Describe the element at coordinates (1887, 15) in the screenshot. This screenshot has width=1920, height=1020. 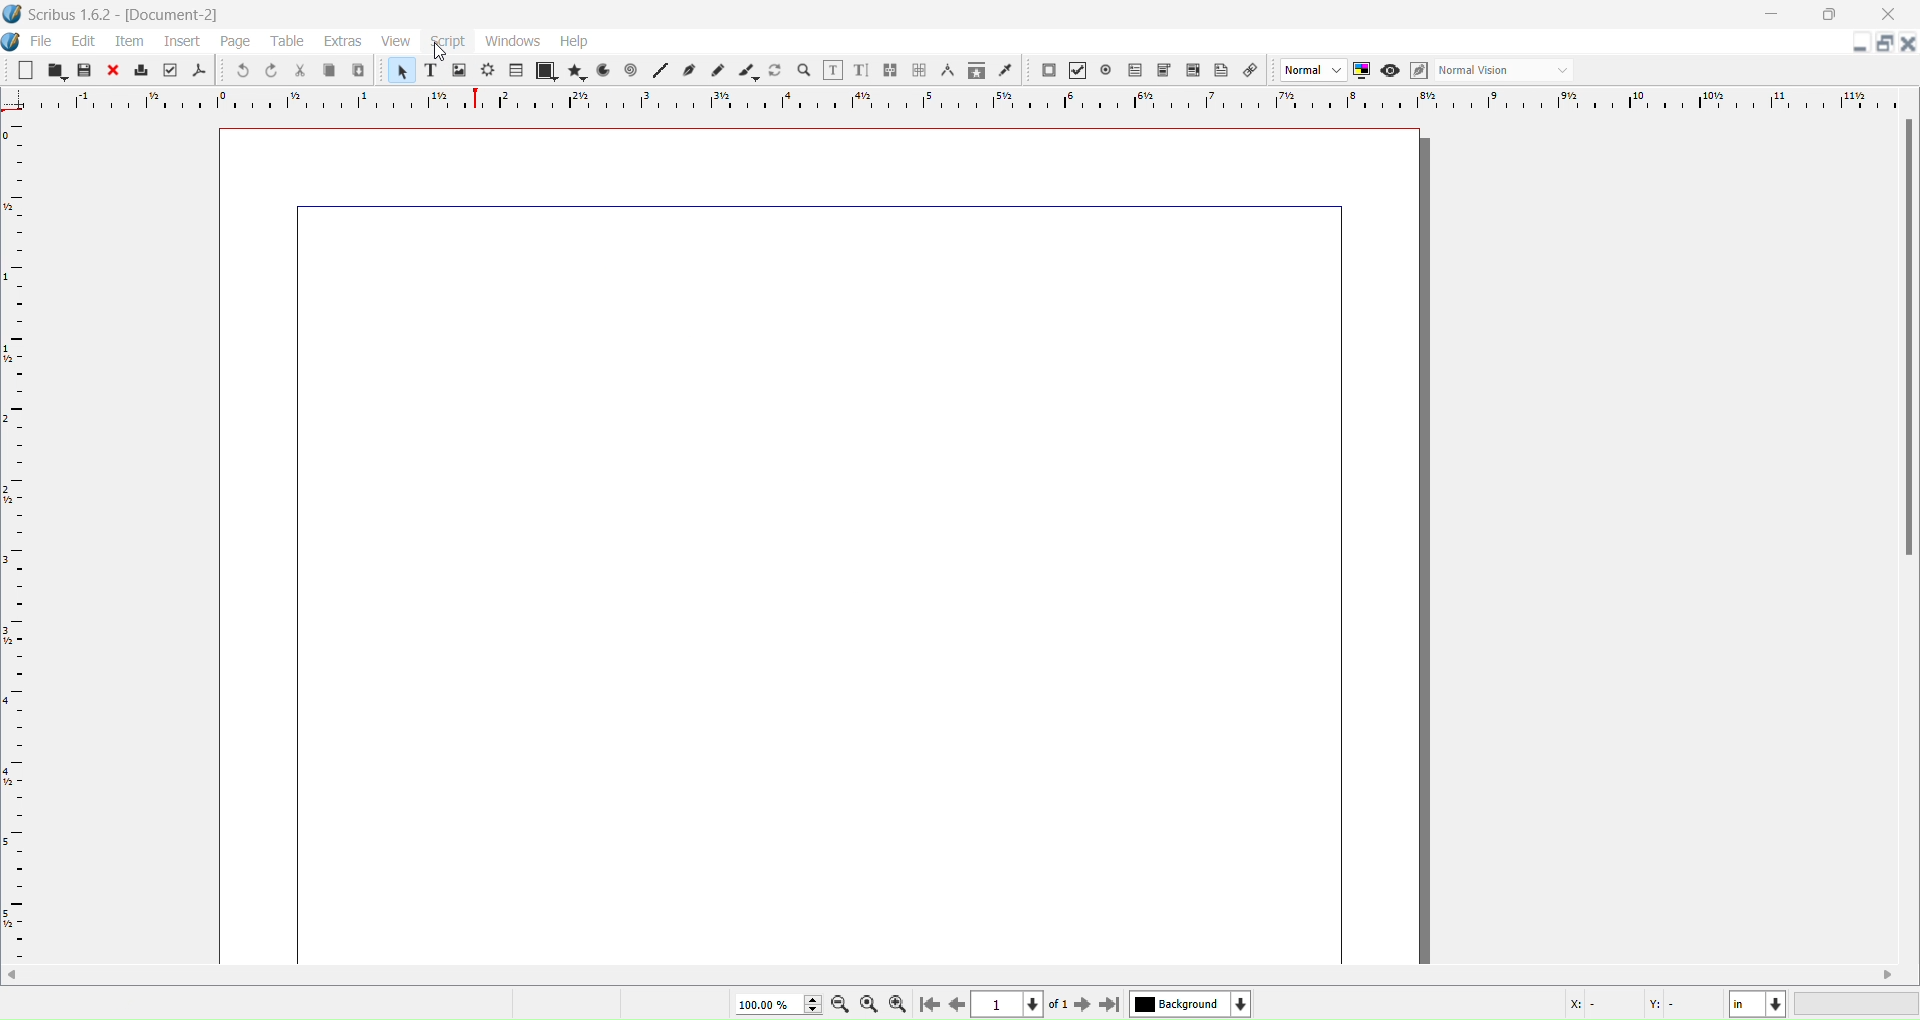
I see `Close` at that location.